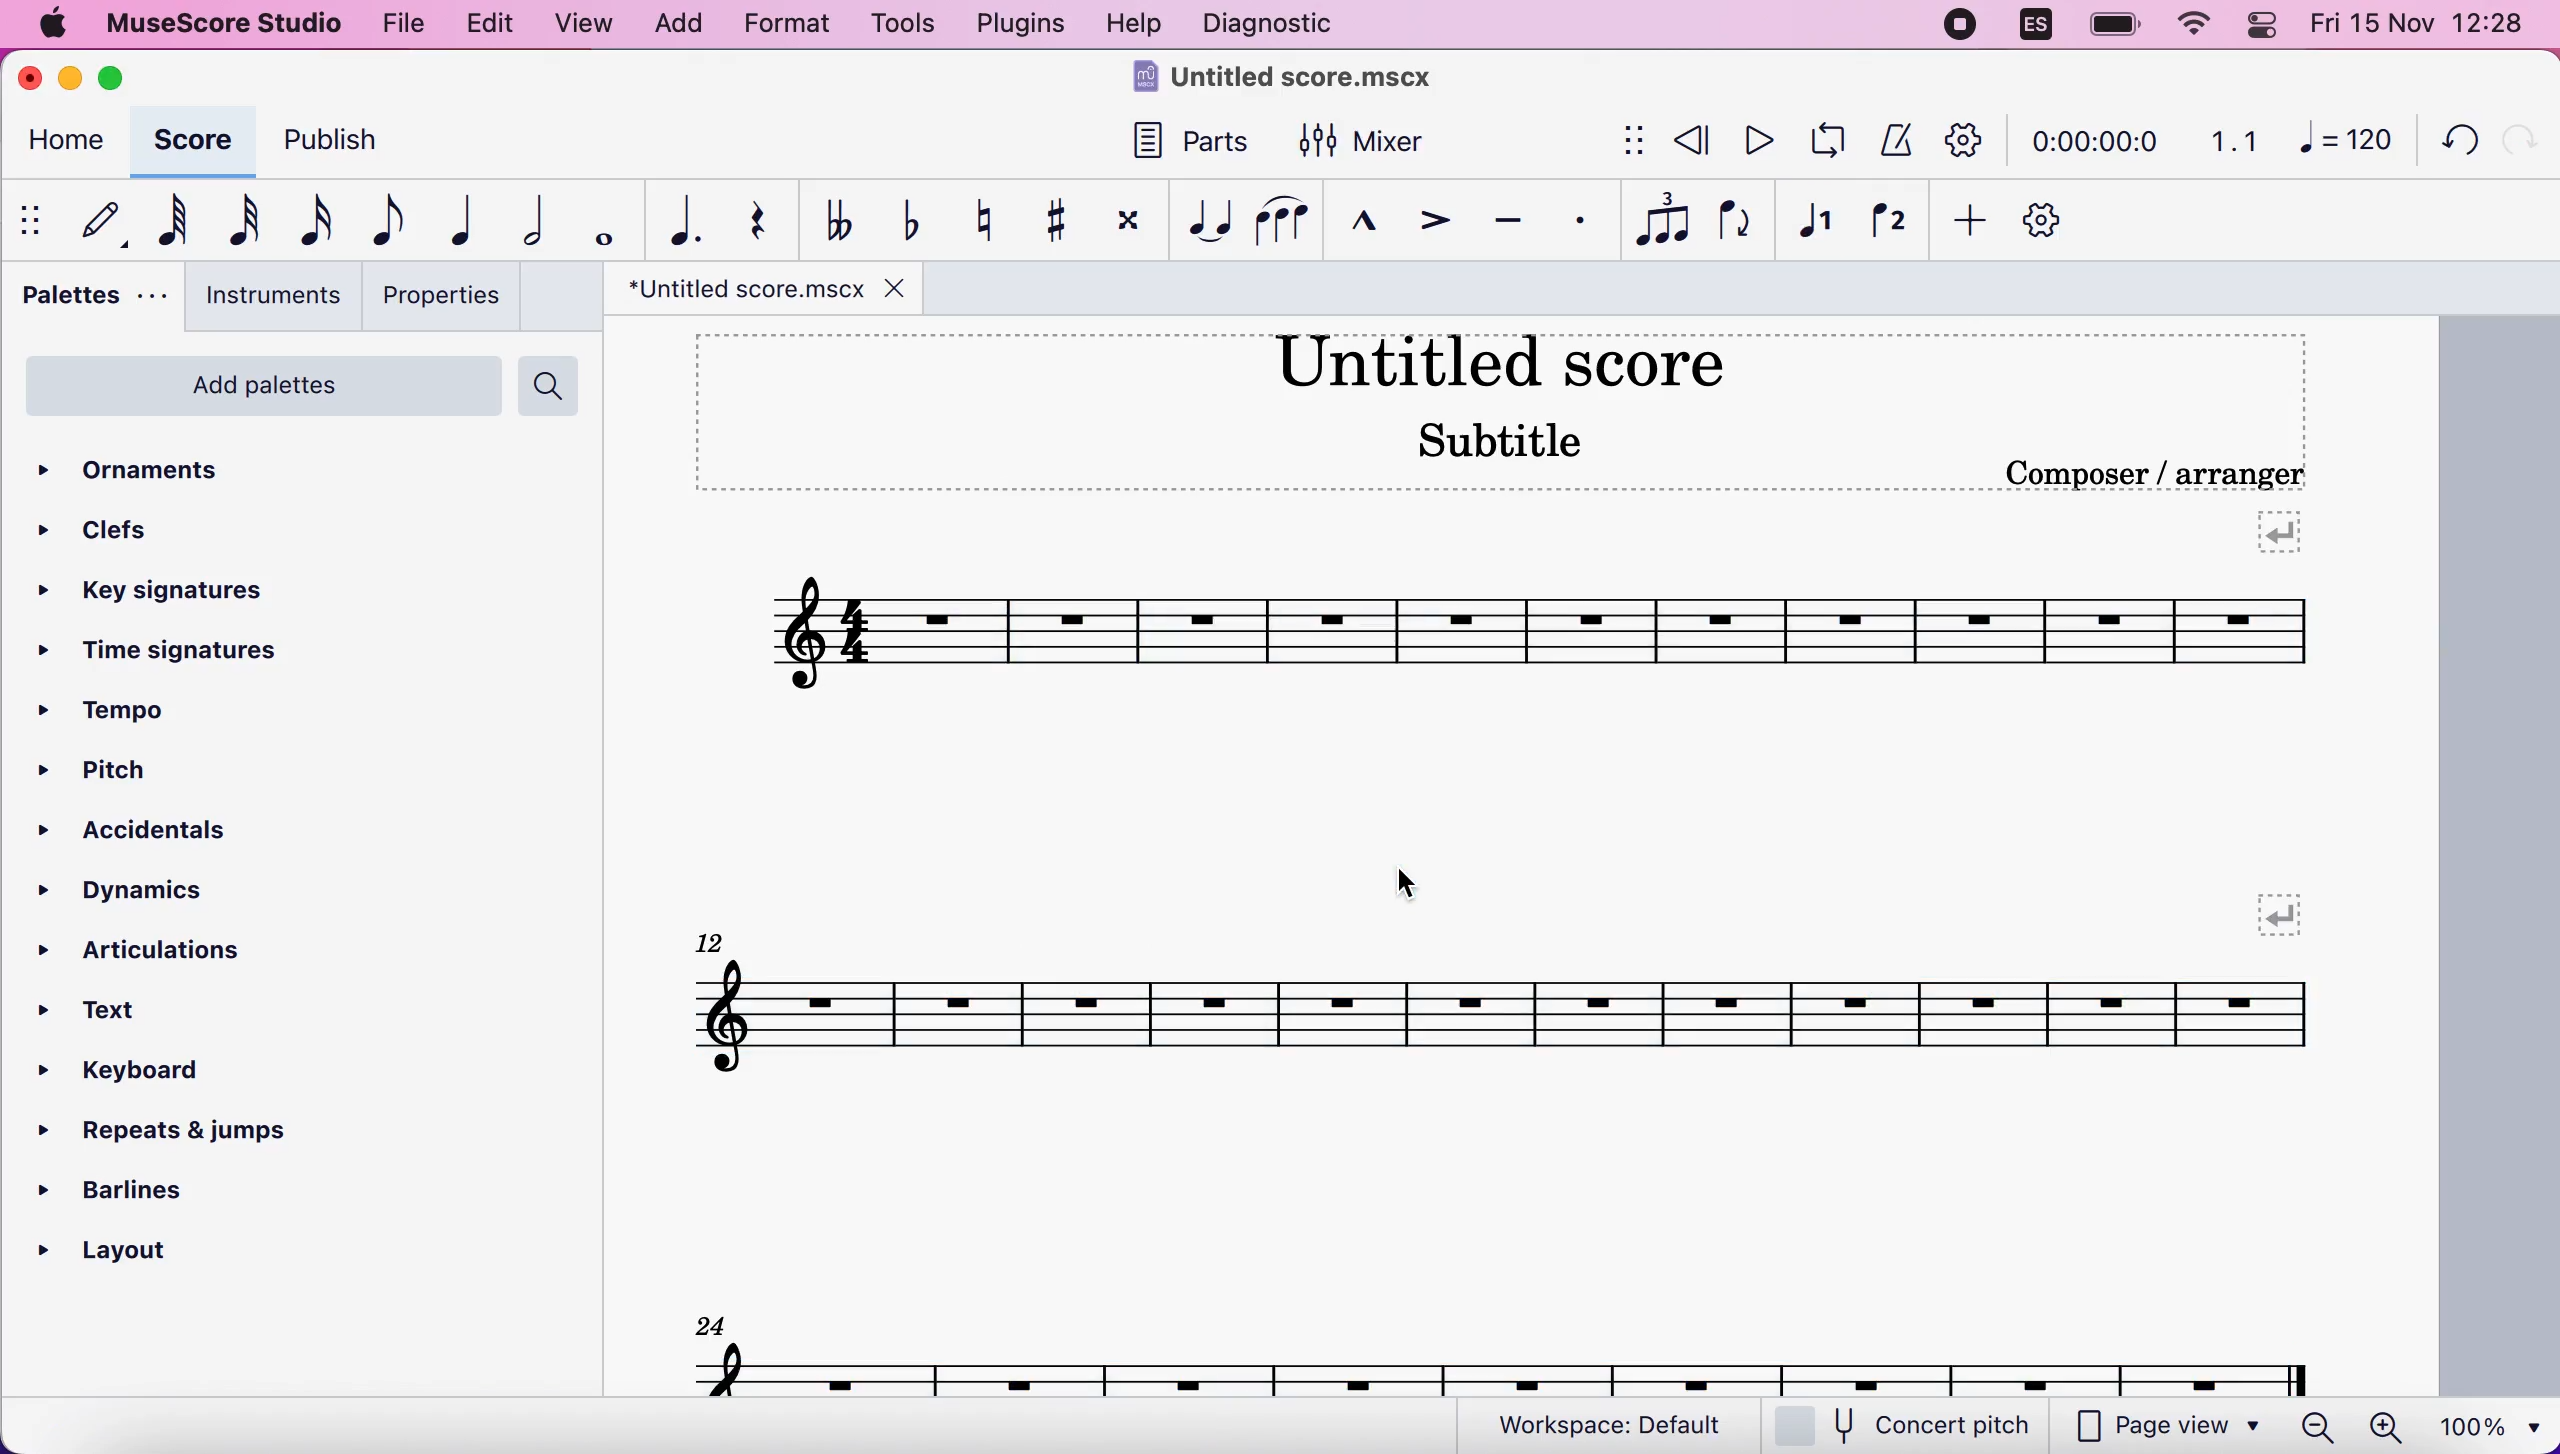 This screenshot has height=1454, width=2560. Describe the element at coordinates (1619, 1426) in the screenshot. I see `workspace: default` at that location.